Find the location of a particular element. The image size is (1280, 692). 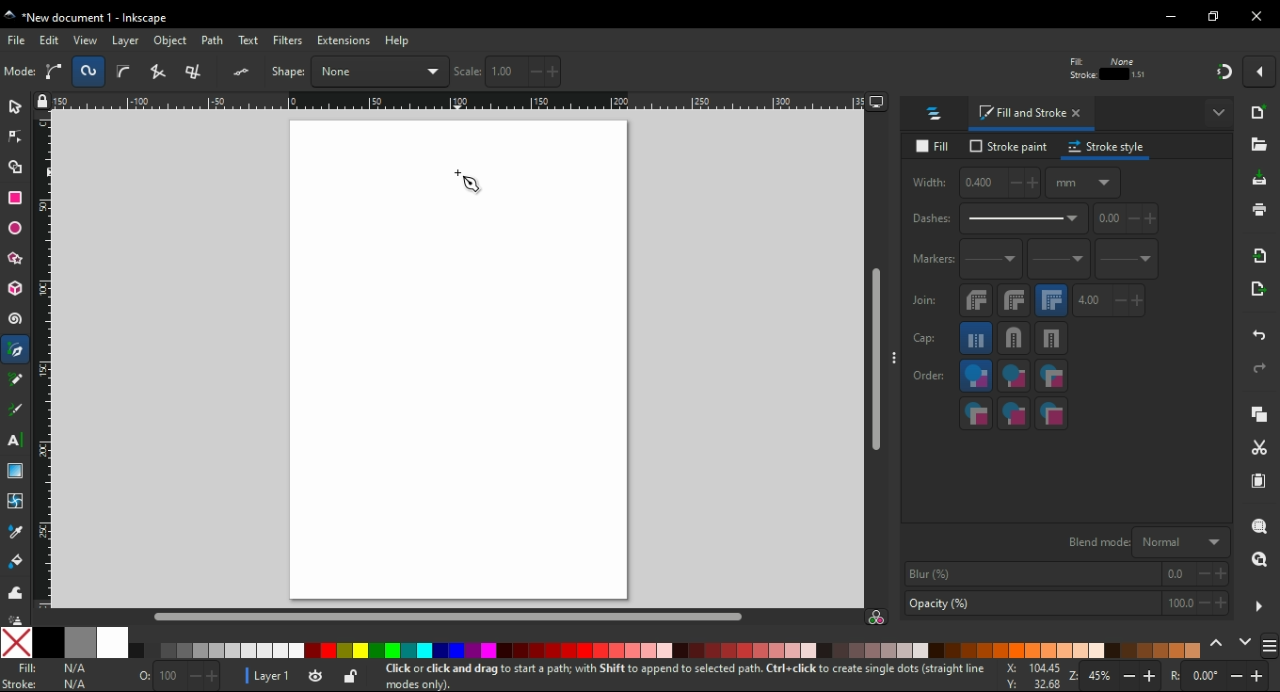

select all in all layers is located at coordinates (57, 71).